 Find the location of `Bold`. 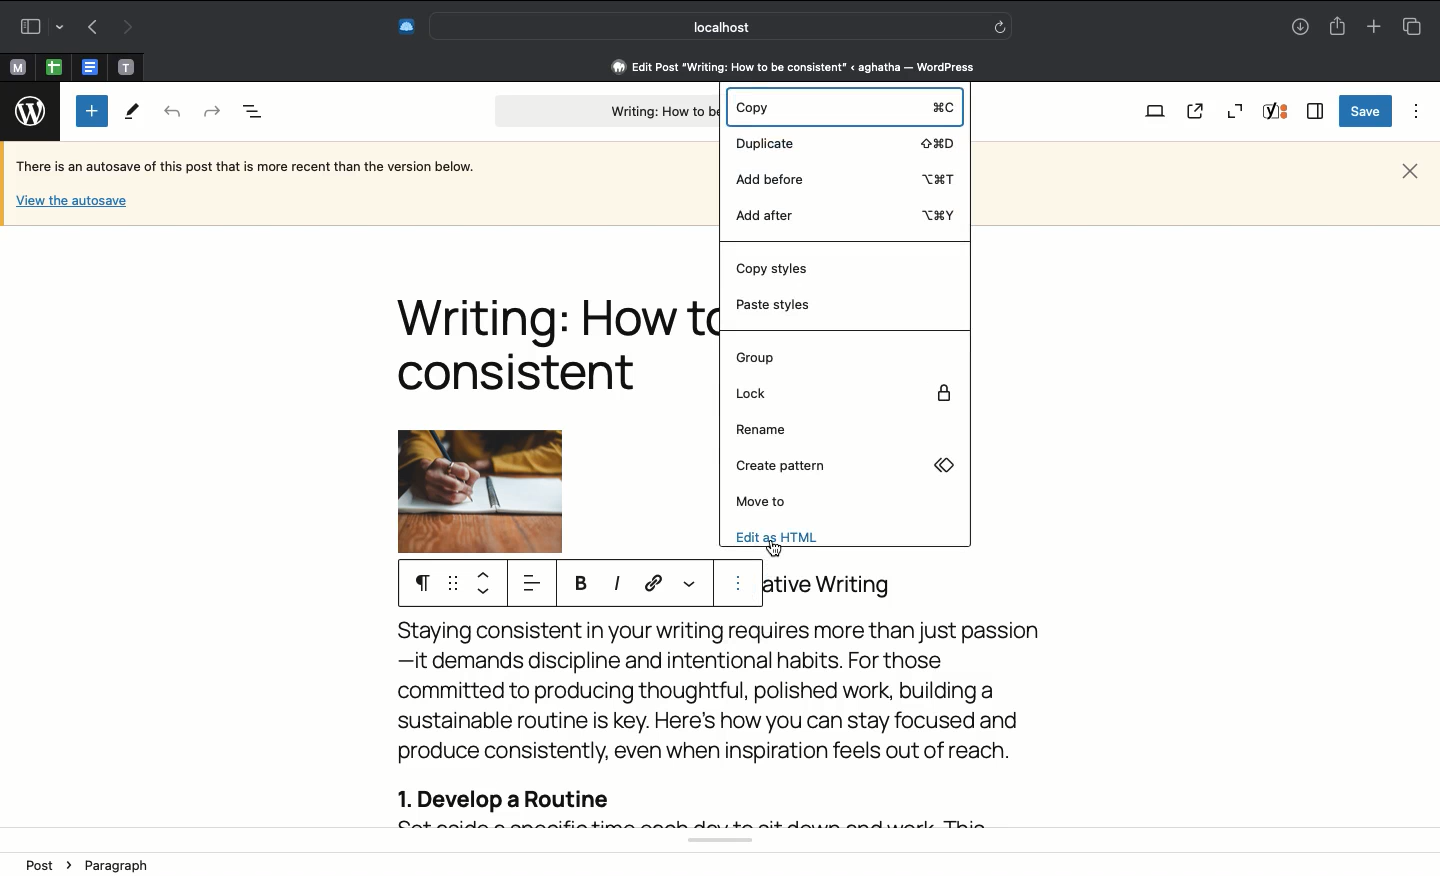

Bold is located at coordinates (583, 584).